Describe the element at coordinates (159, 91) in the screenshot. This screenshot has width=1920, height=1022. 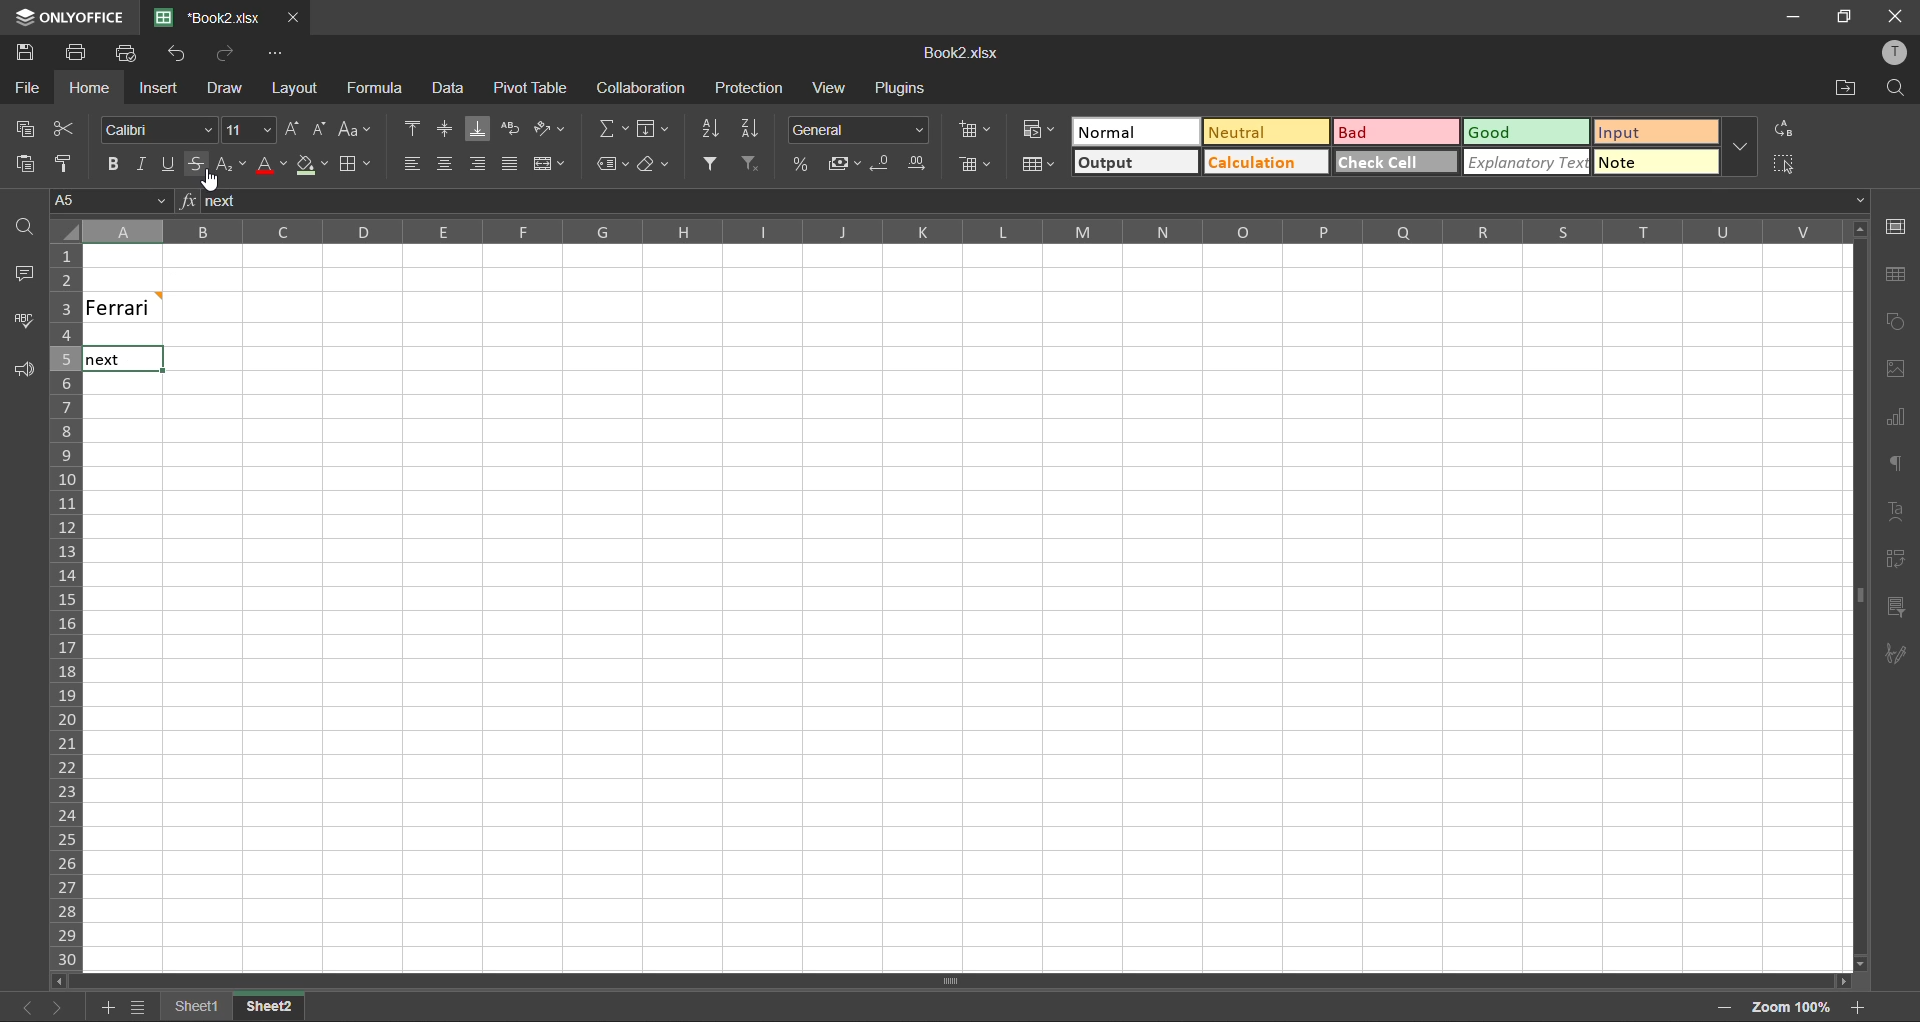
I see `insert` at that location.